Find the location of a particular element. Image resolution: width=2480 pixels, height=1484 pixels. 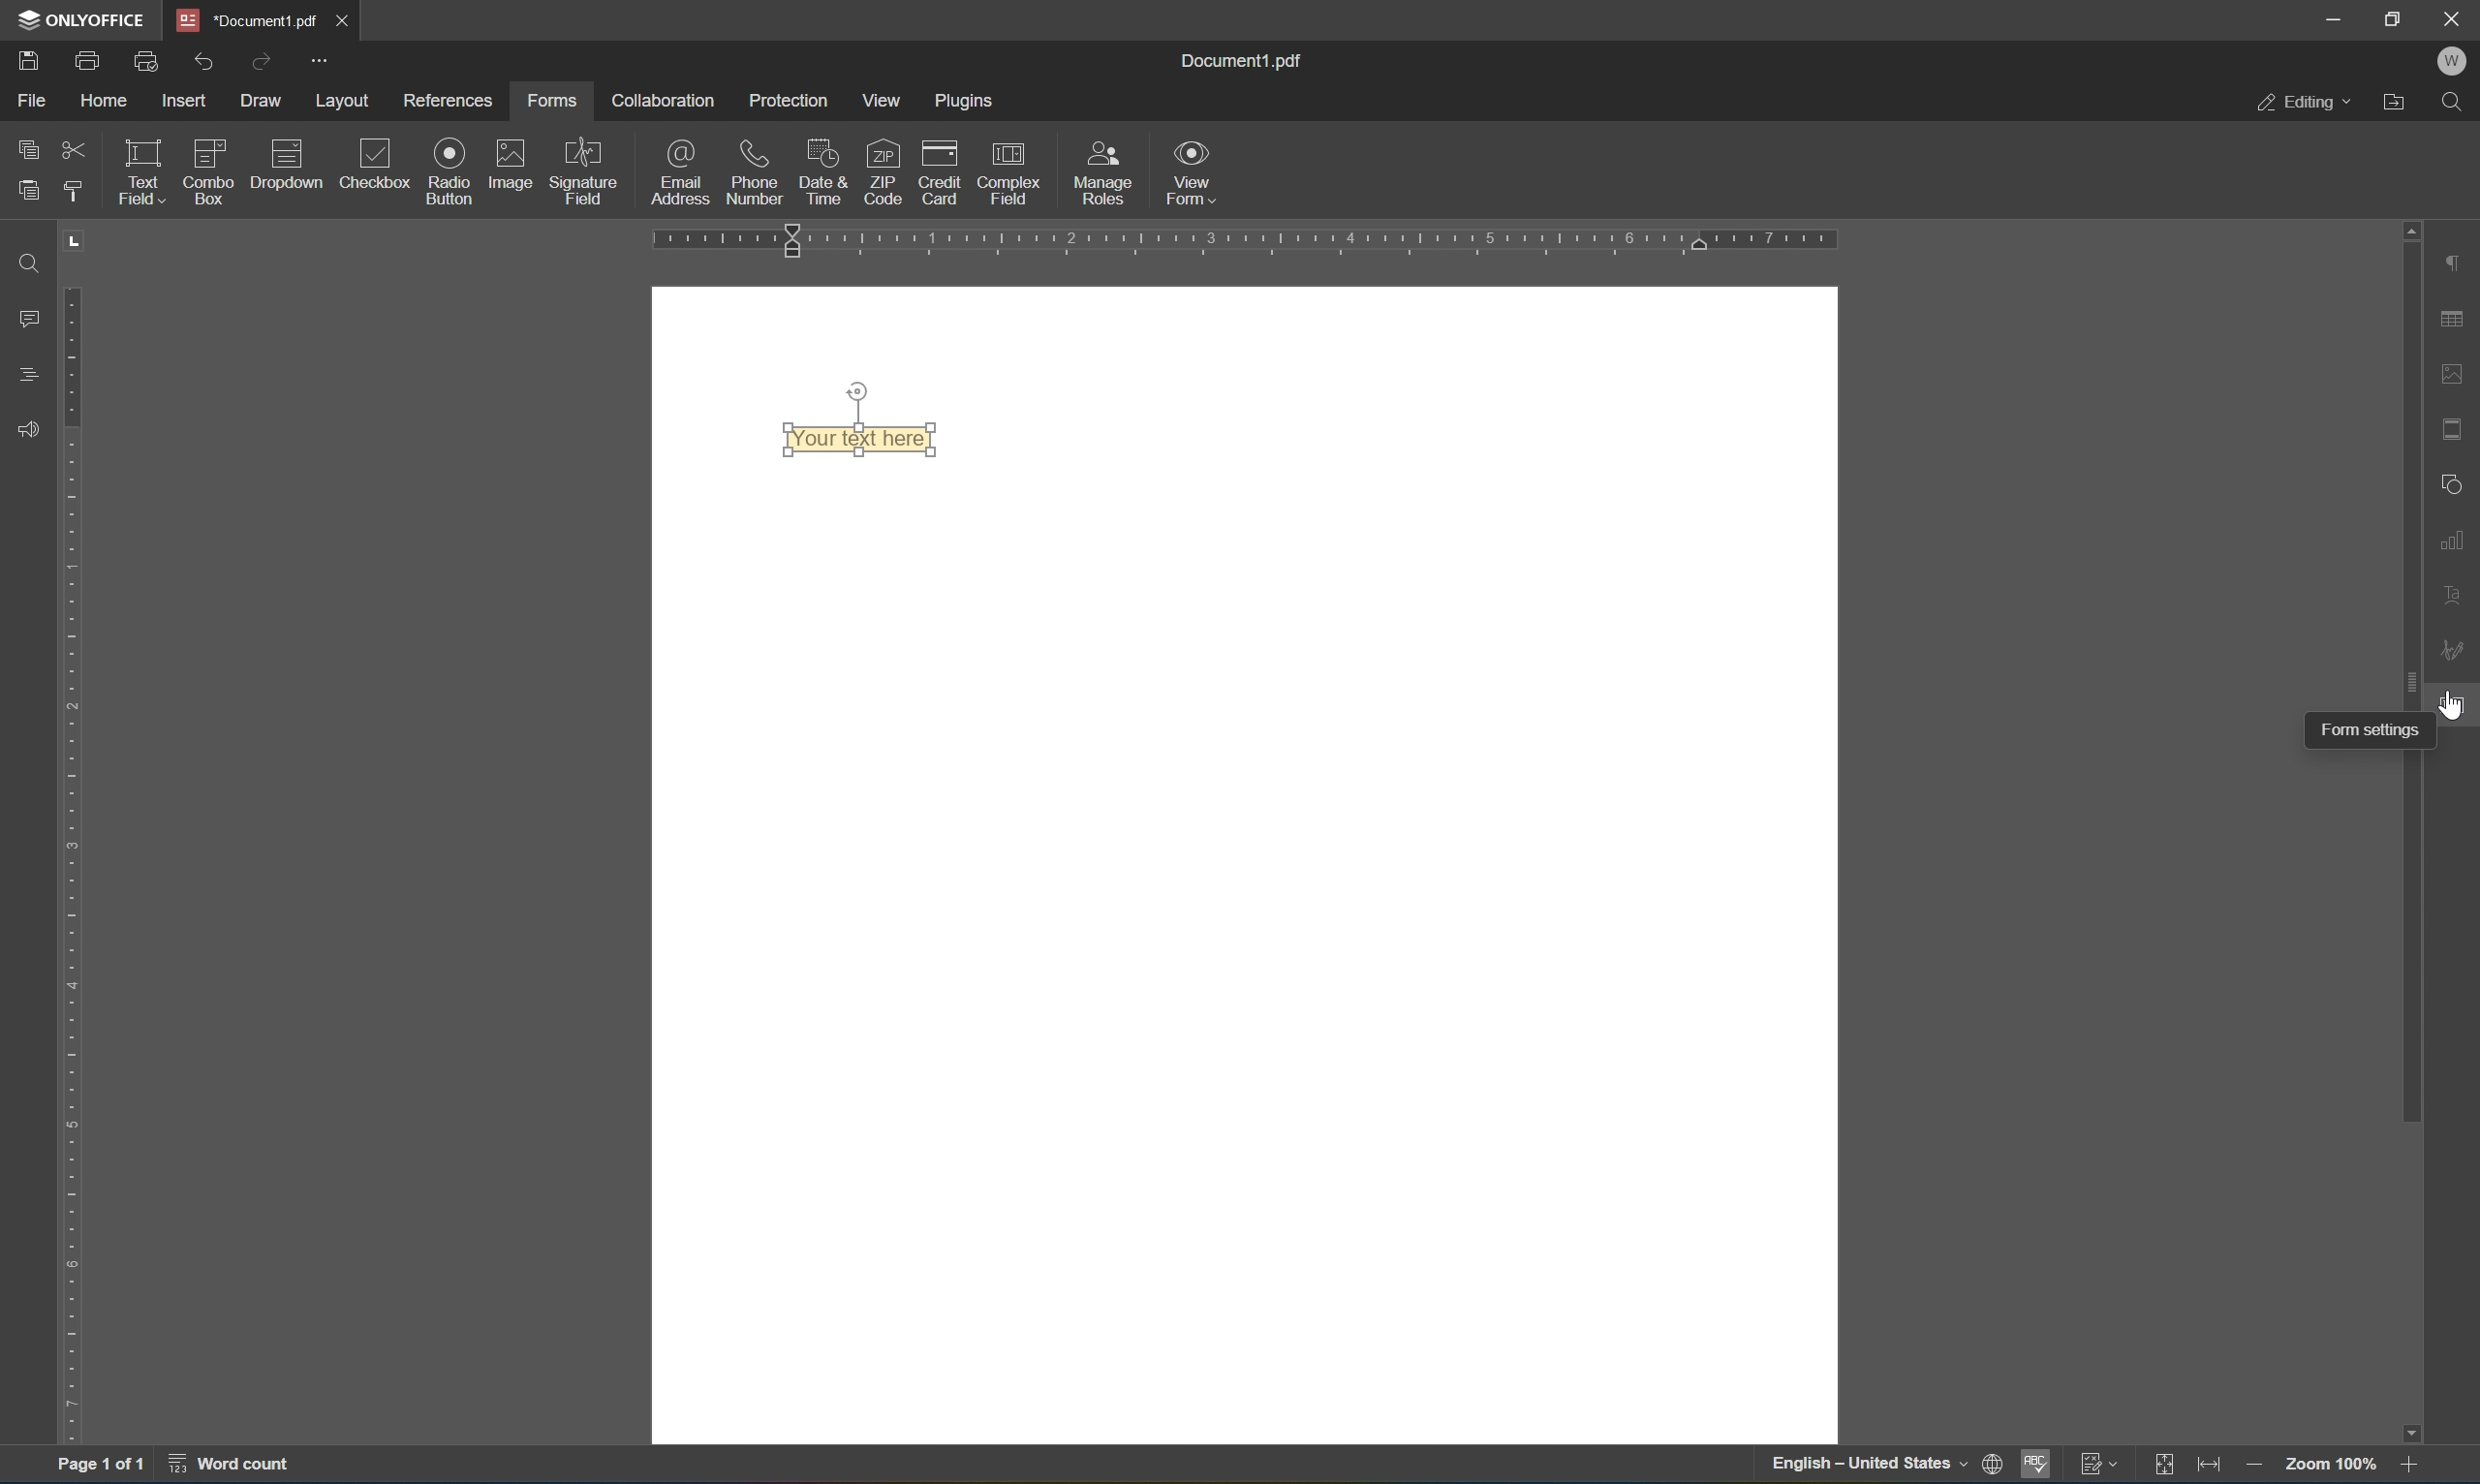

file is located at coordinates (31, 99).